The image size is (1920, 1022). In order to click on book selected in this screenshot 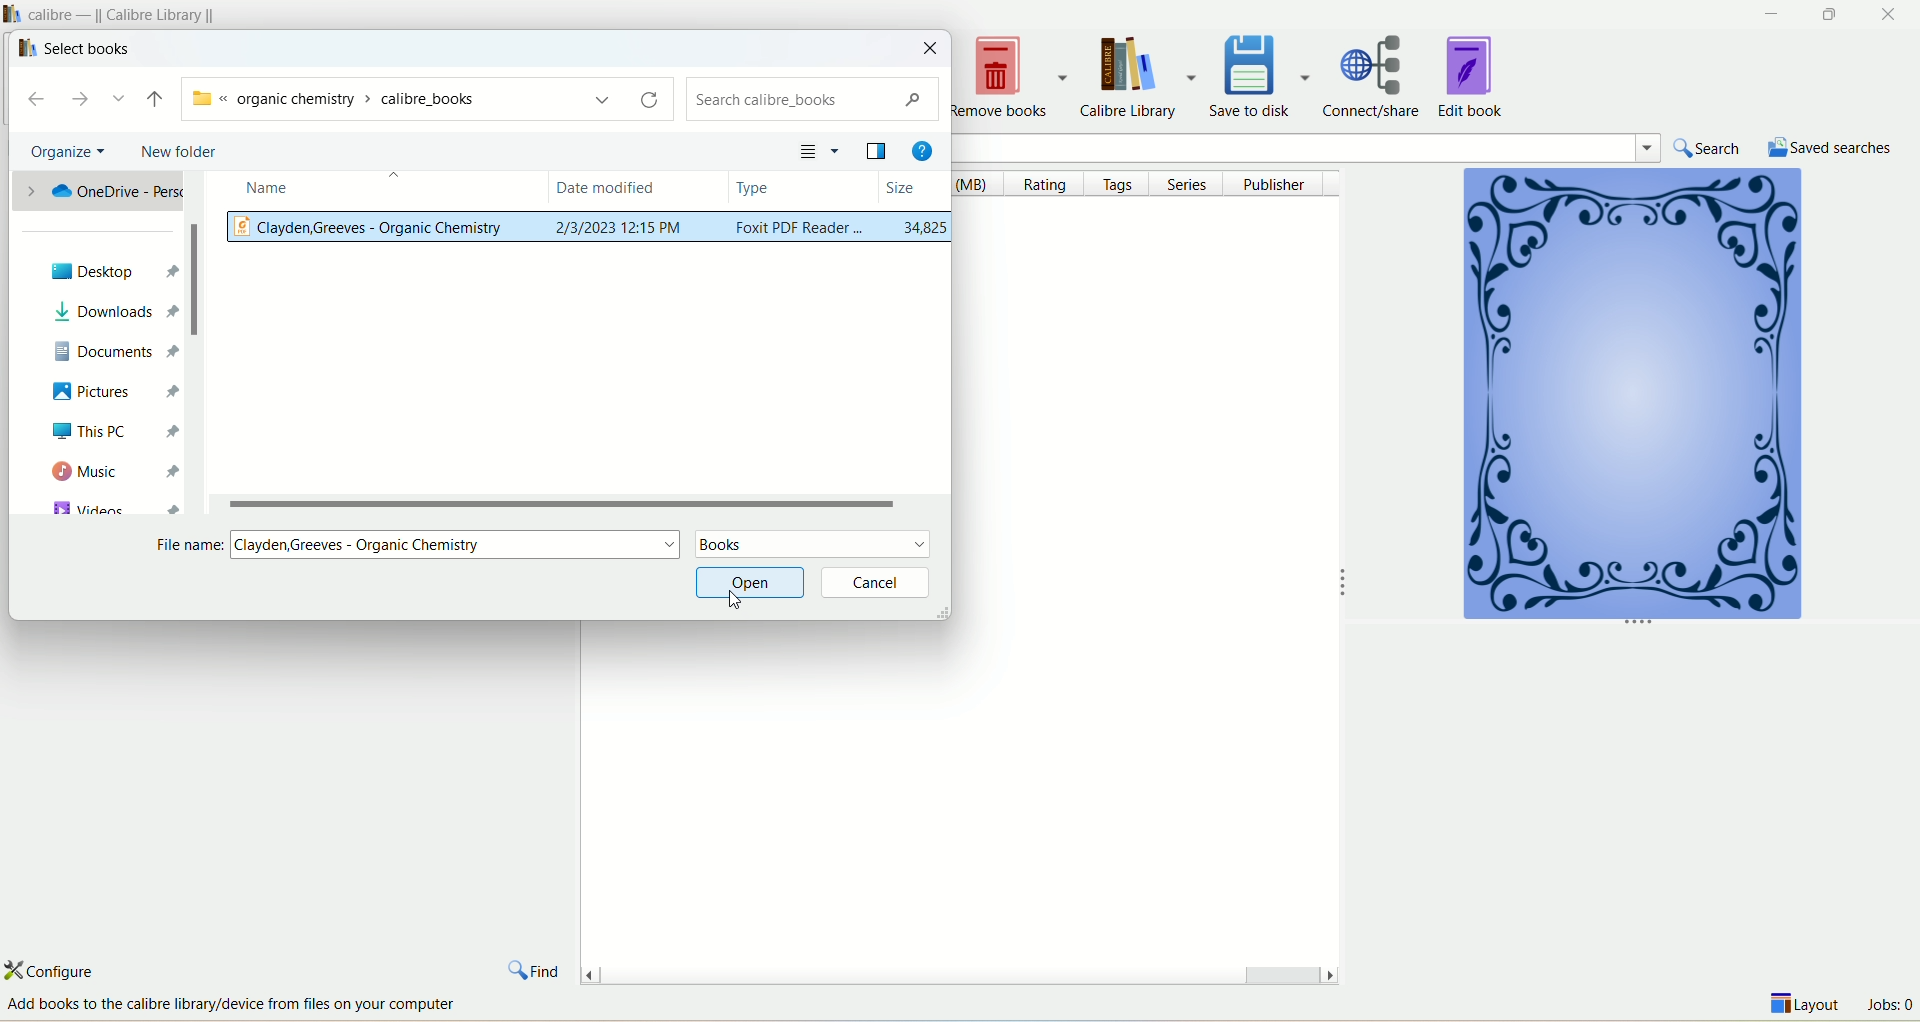, I will do `click(591, 231)`.